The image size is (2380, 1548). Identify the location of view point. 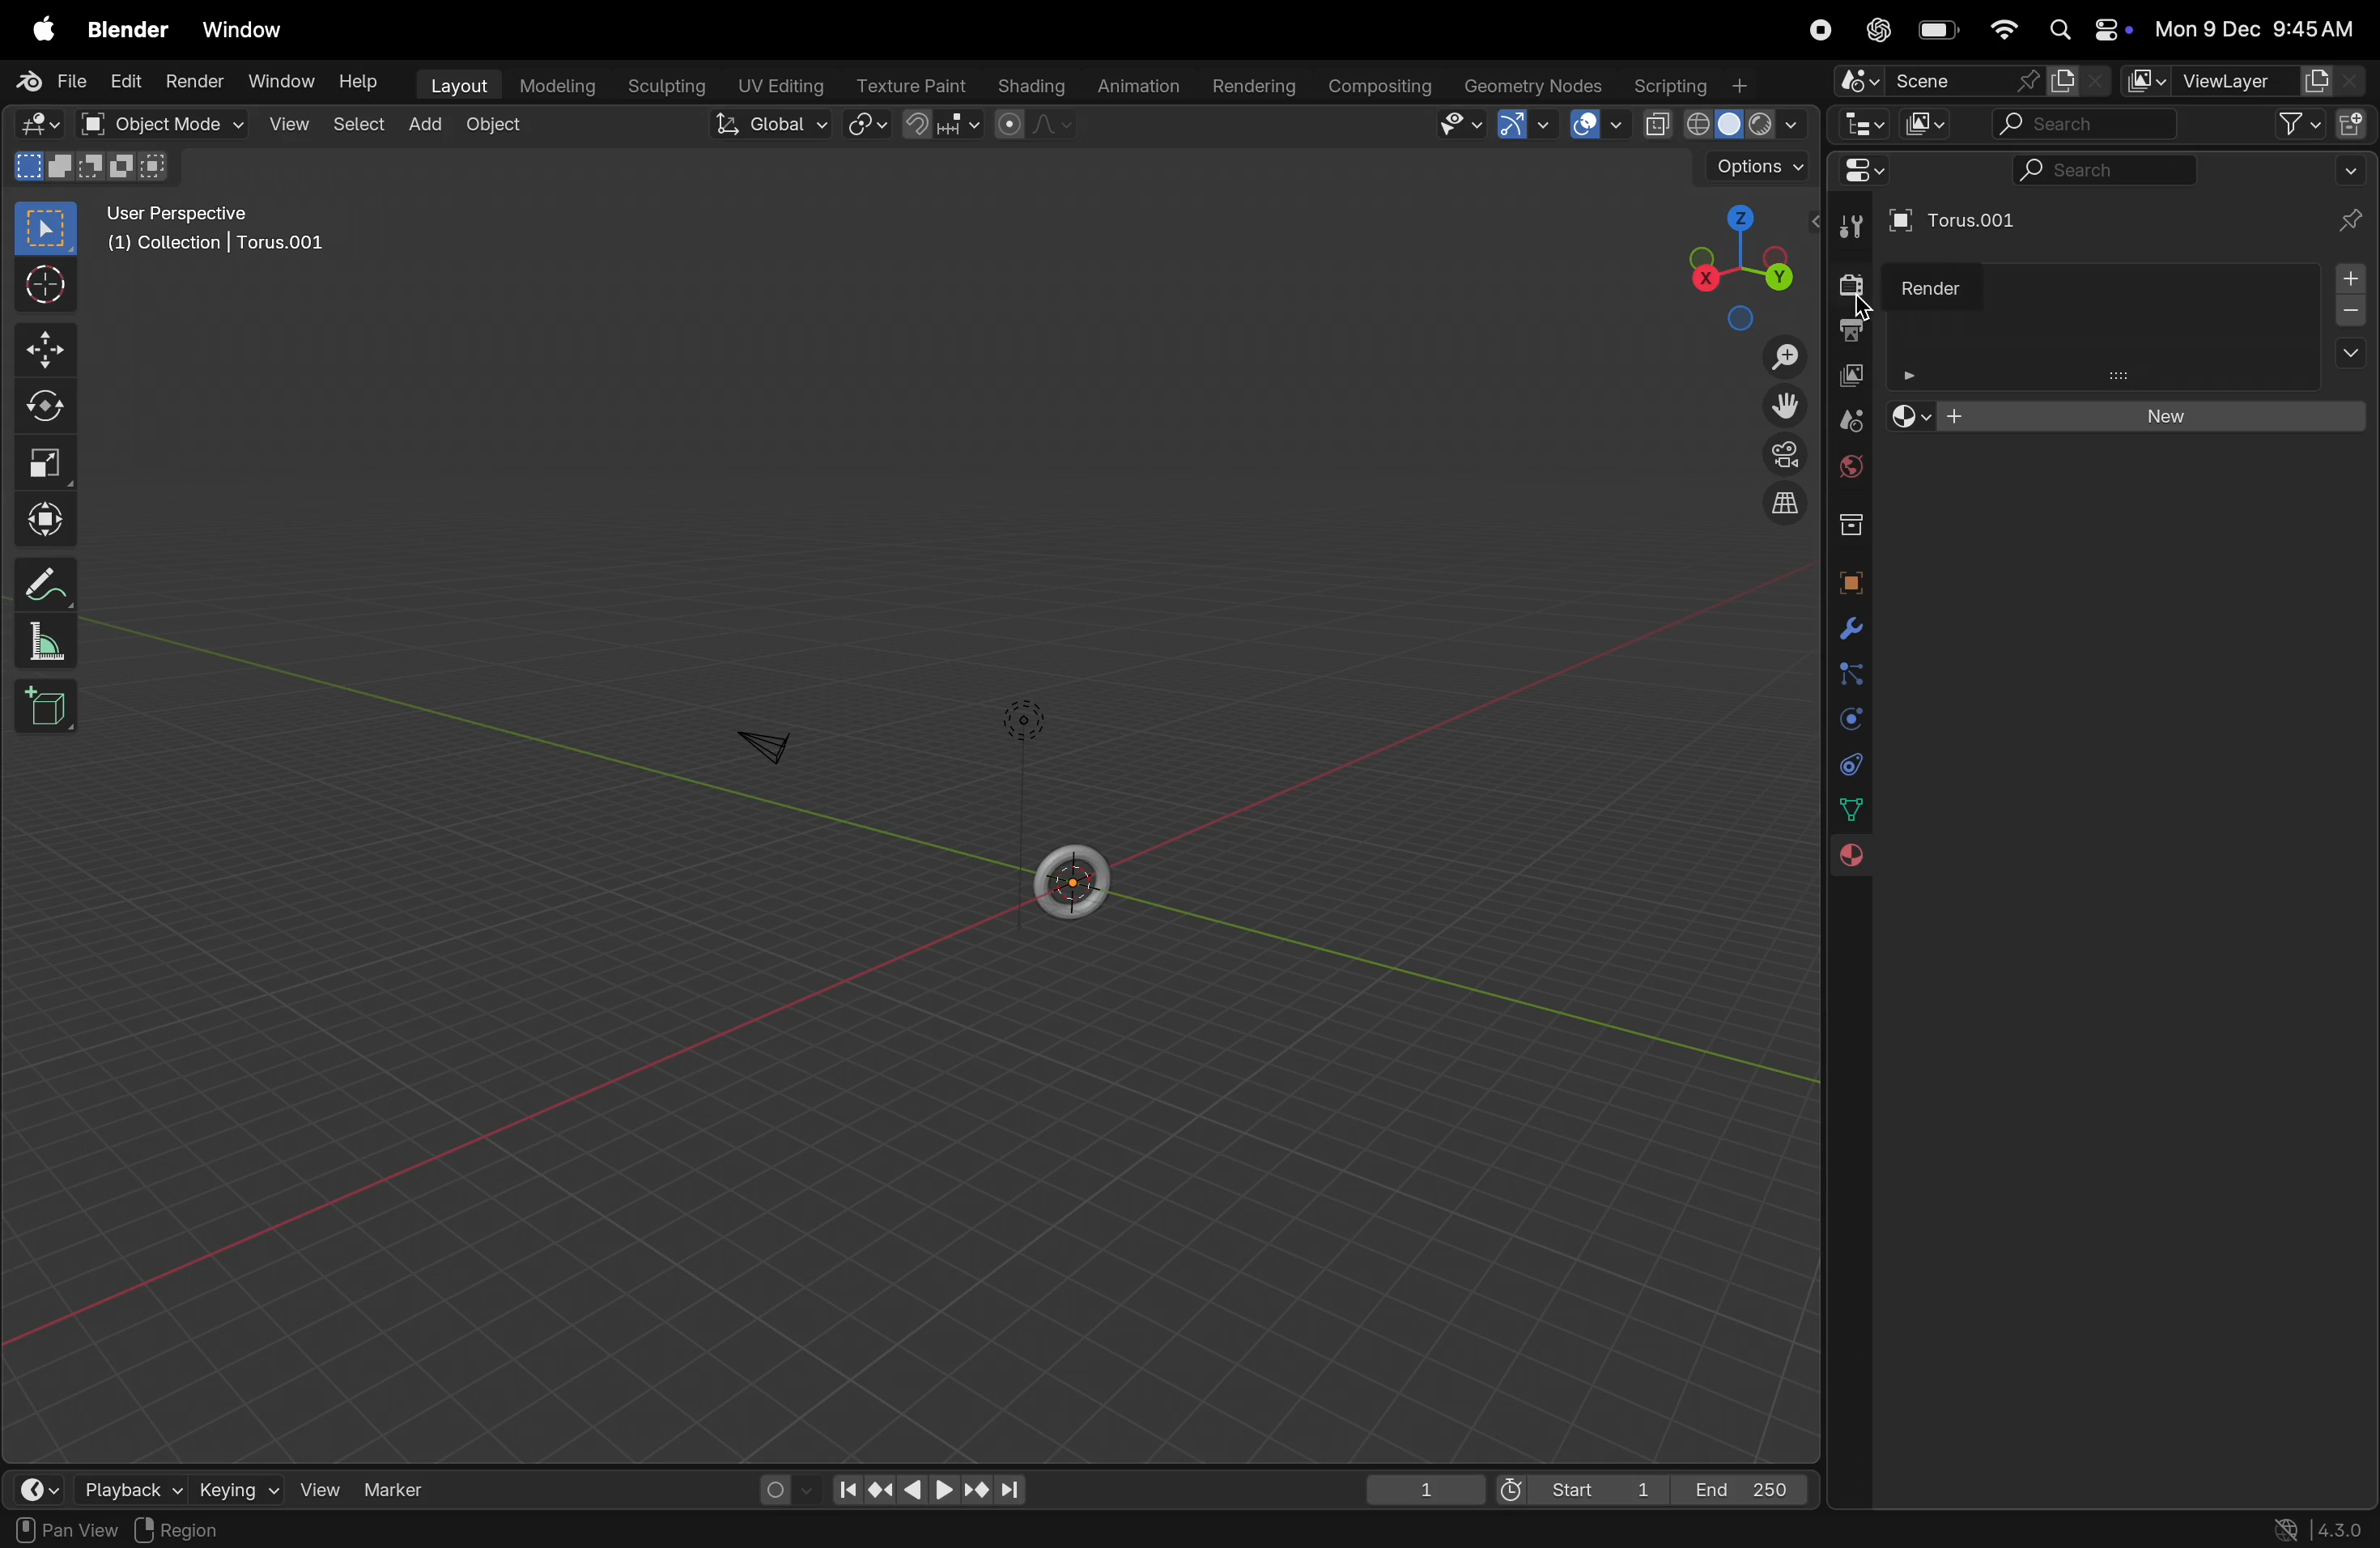
(1735, 260).